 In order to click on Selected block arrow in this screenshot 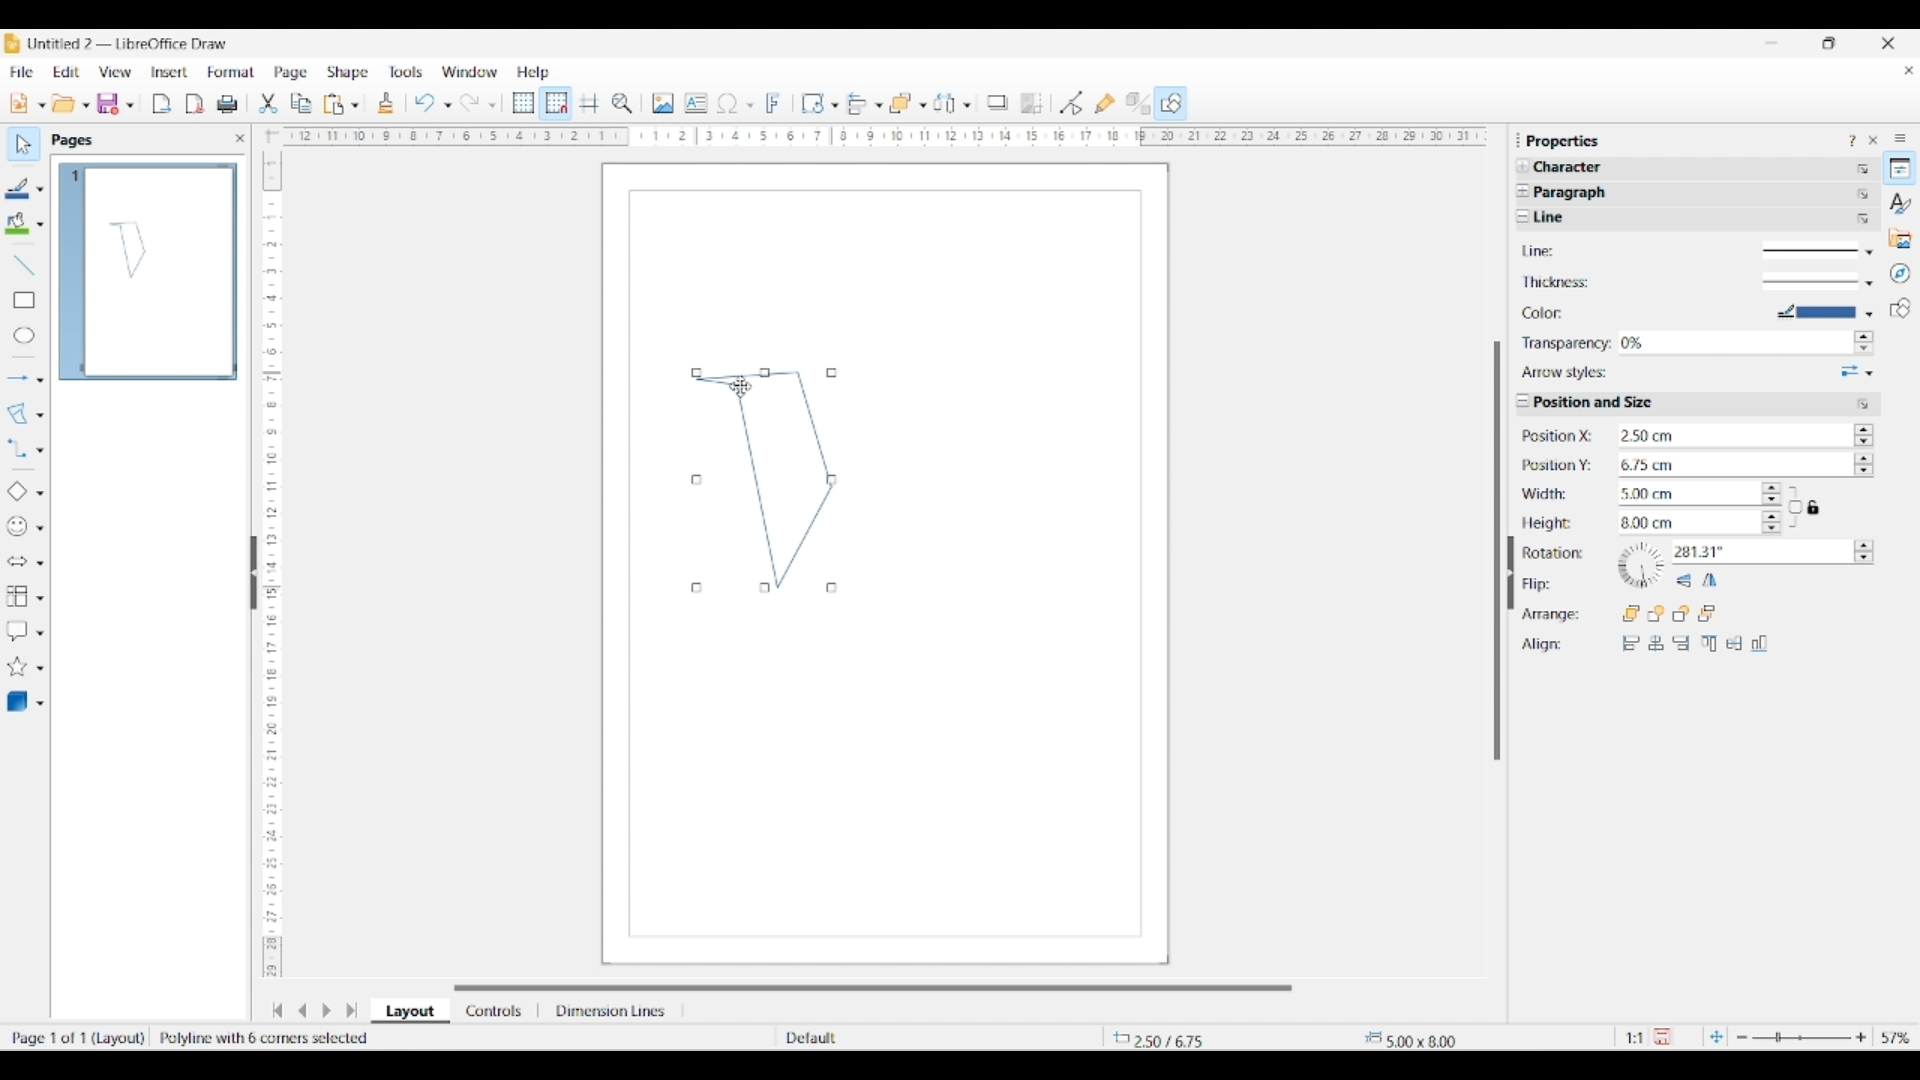, I will do `click(16, 562)`.